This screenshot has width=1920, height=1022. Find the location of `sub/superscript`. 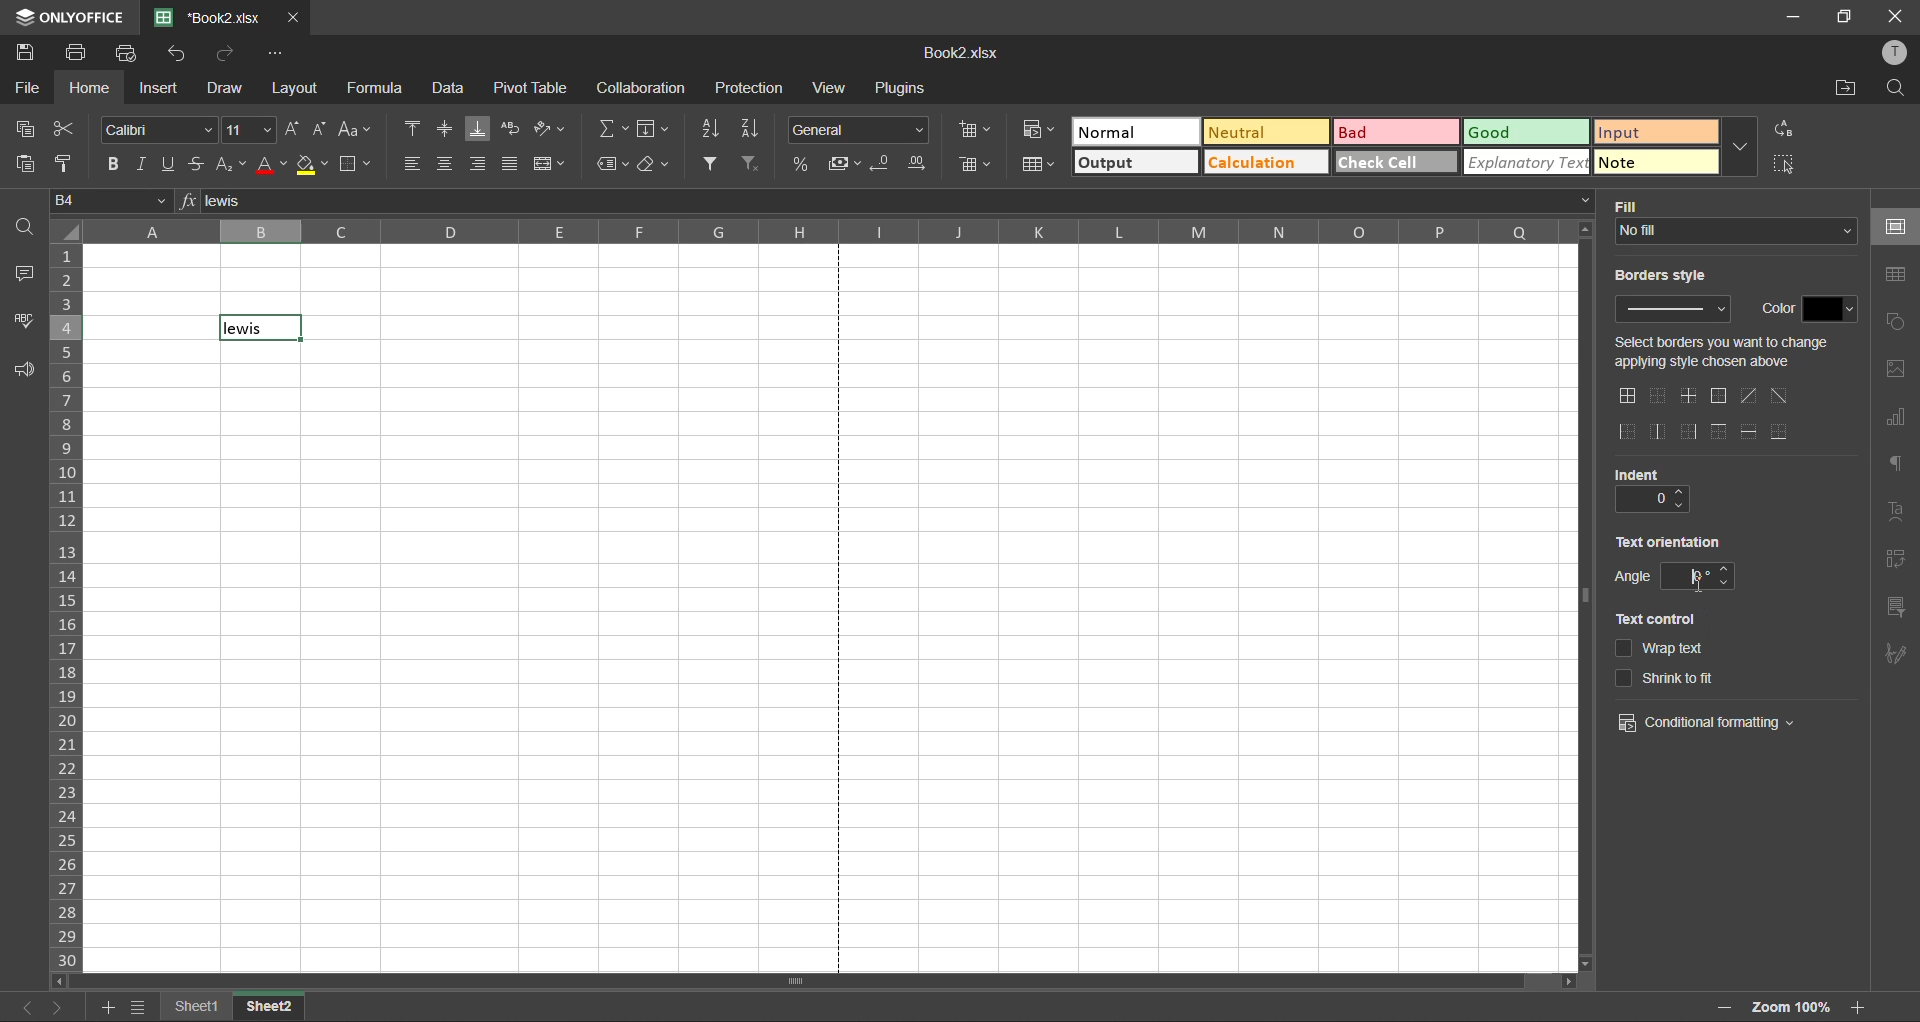

sub/superscript is located at coordinates (228, 165).